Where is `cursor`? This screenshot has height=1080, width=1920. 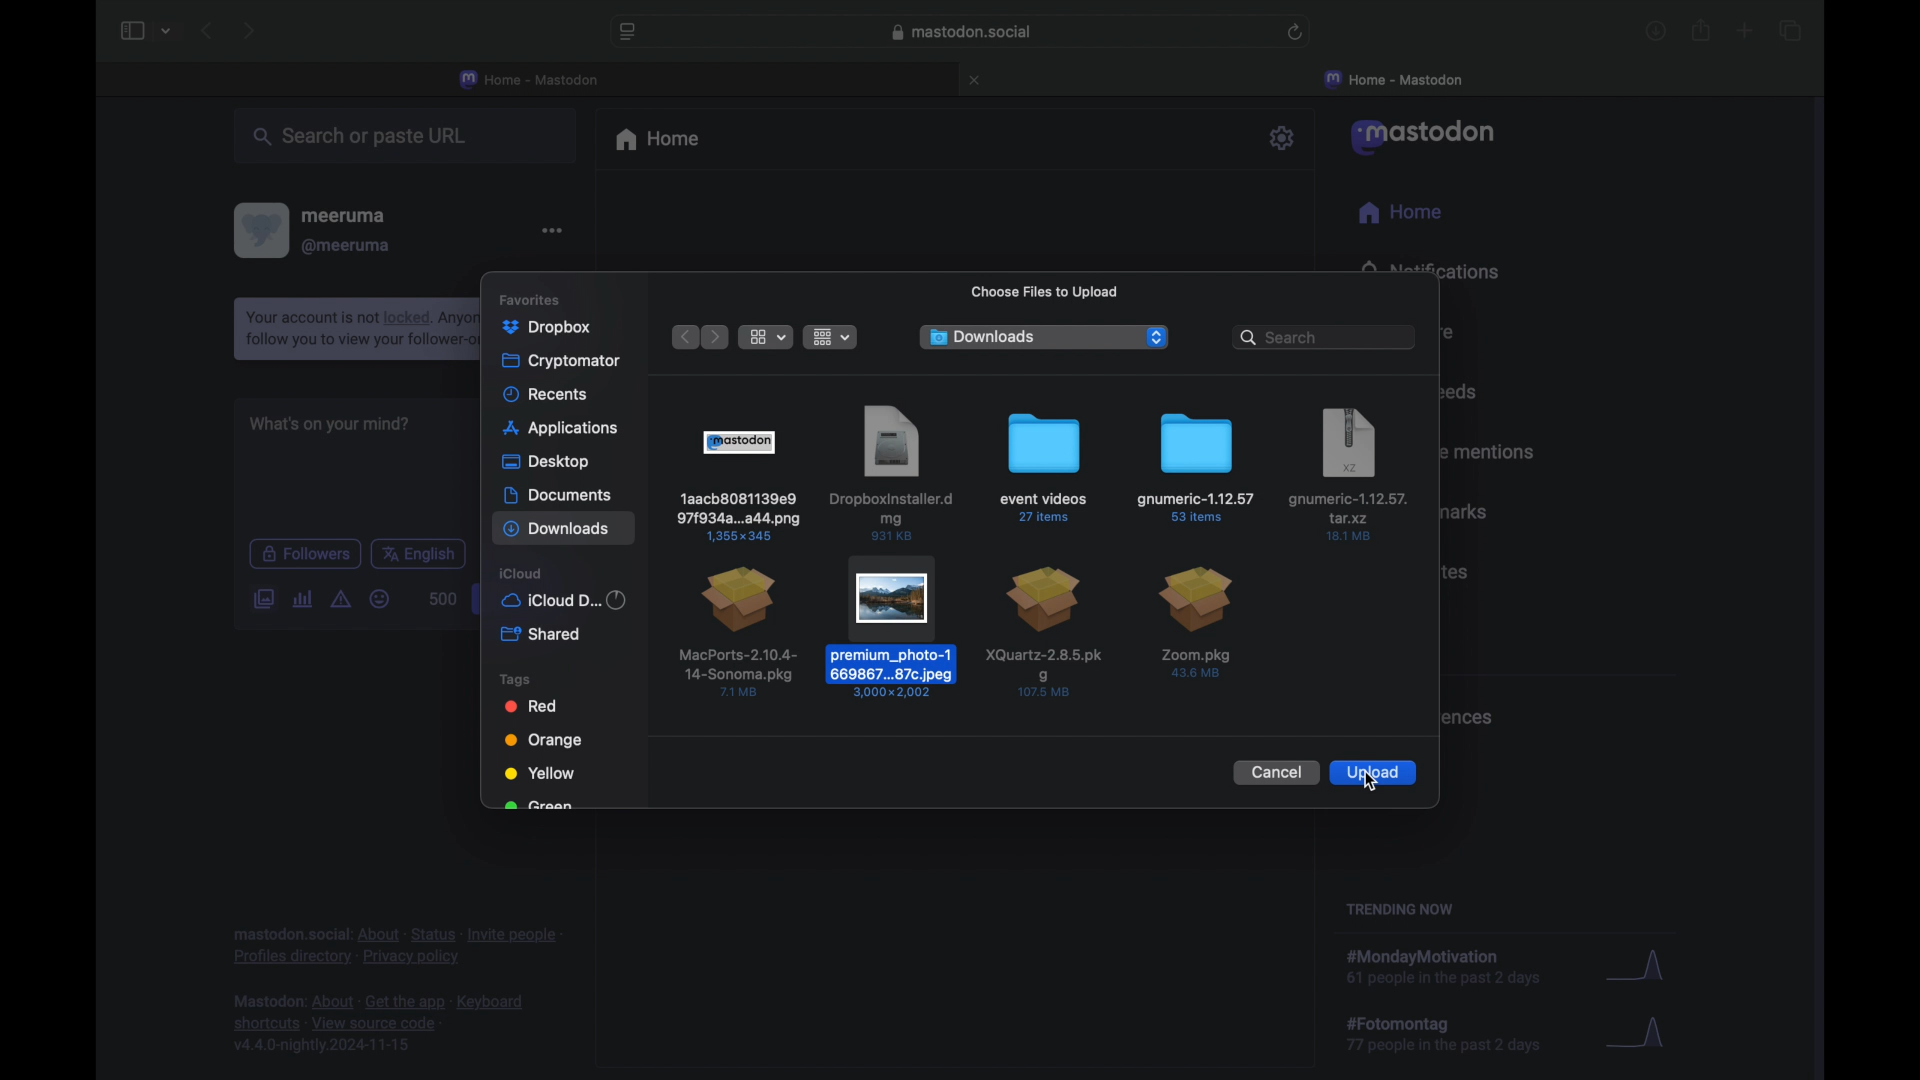
cursor is located at coordinates (1368, 784).